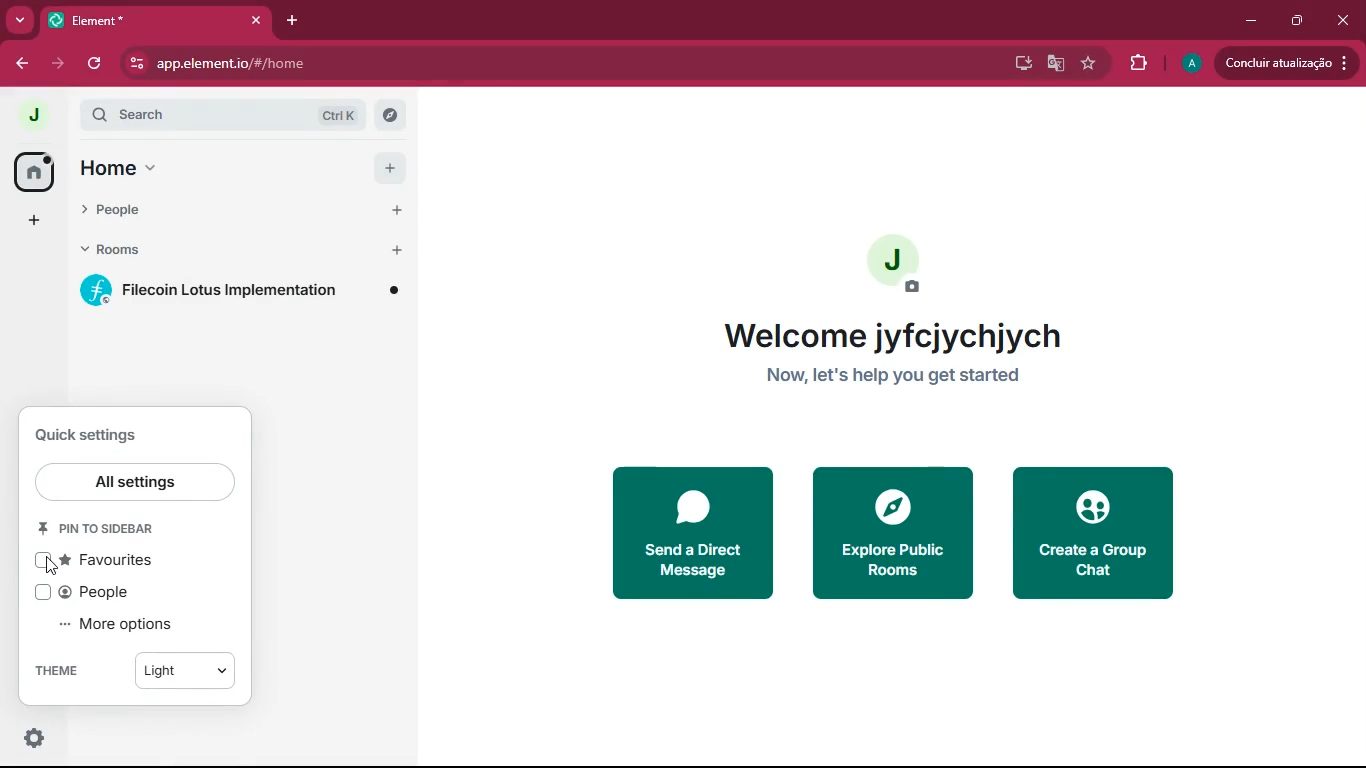 This screenshot has height=768, width=1366. I want to click on Element, so click(142, 21).